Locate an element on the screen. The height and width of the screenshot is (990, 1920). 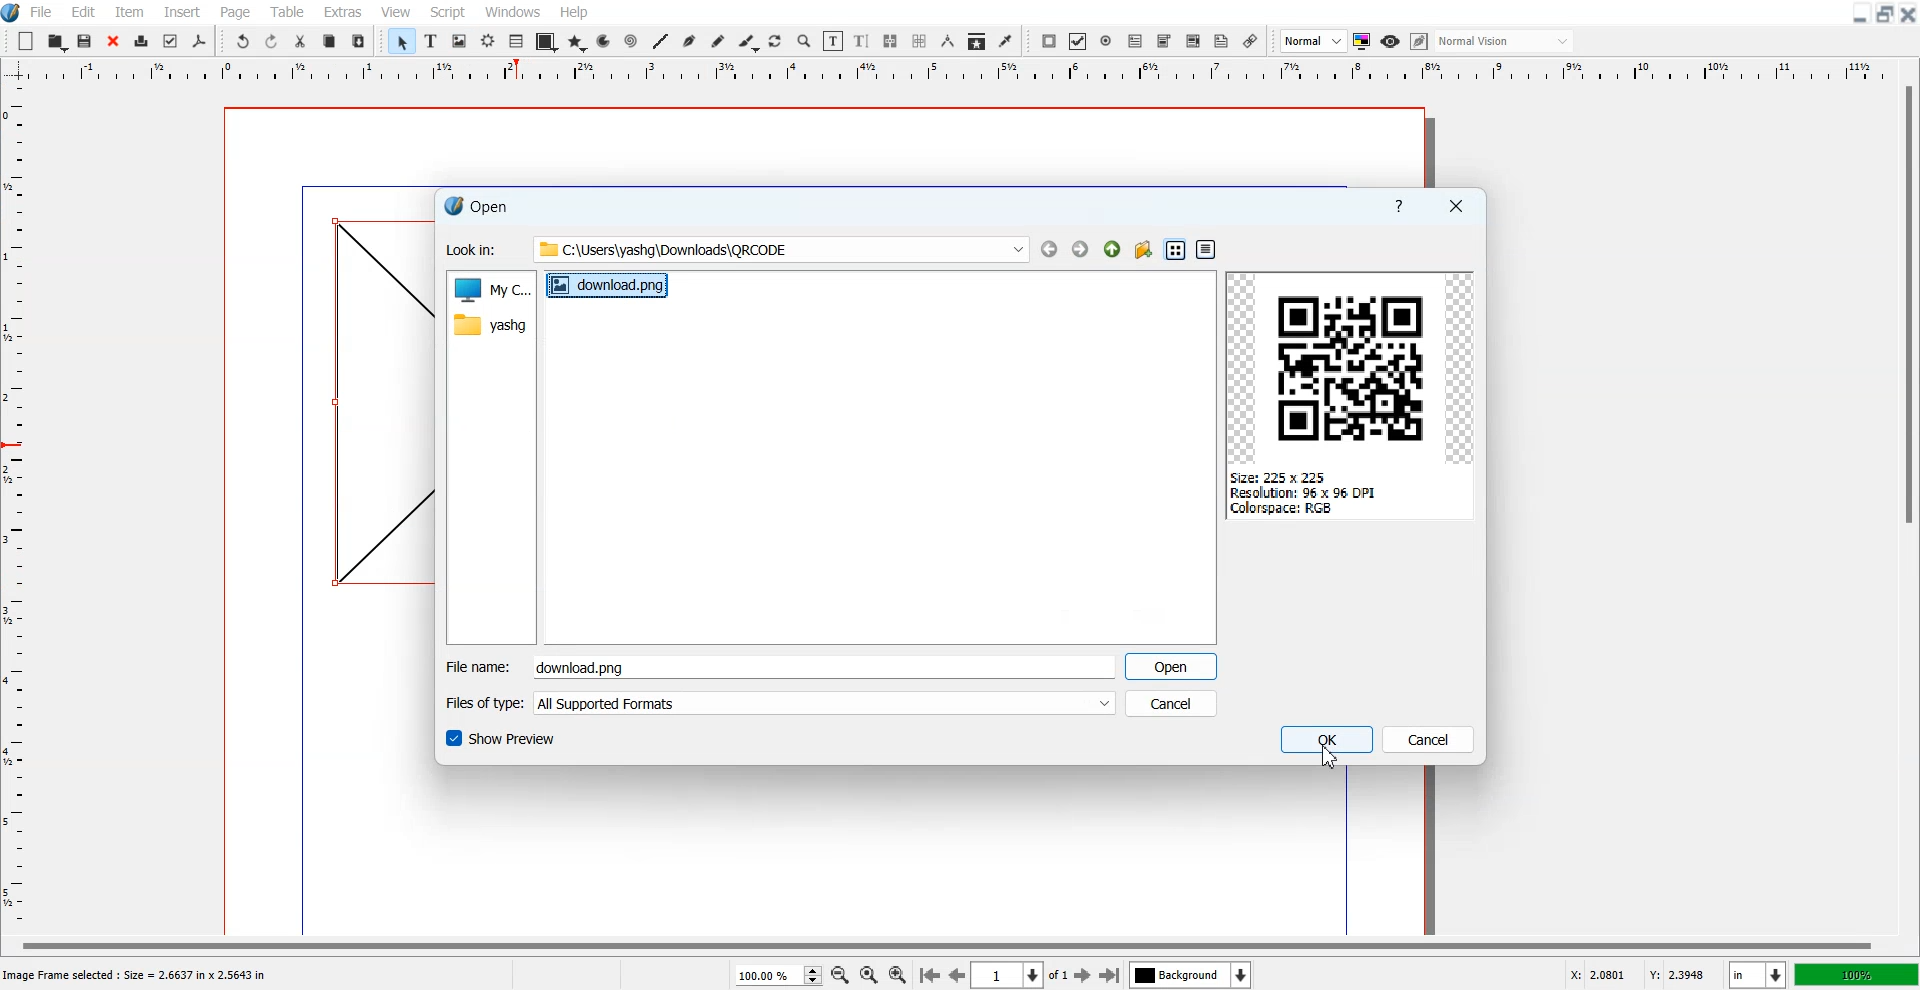
Select Image Preview Quality is located at coordinates (1313, 41).